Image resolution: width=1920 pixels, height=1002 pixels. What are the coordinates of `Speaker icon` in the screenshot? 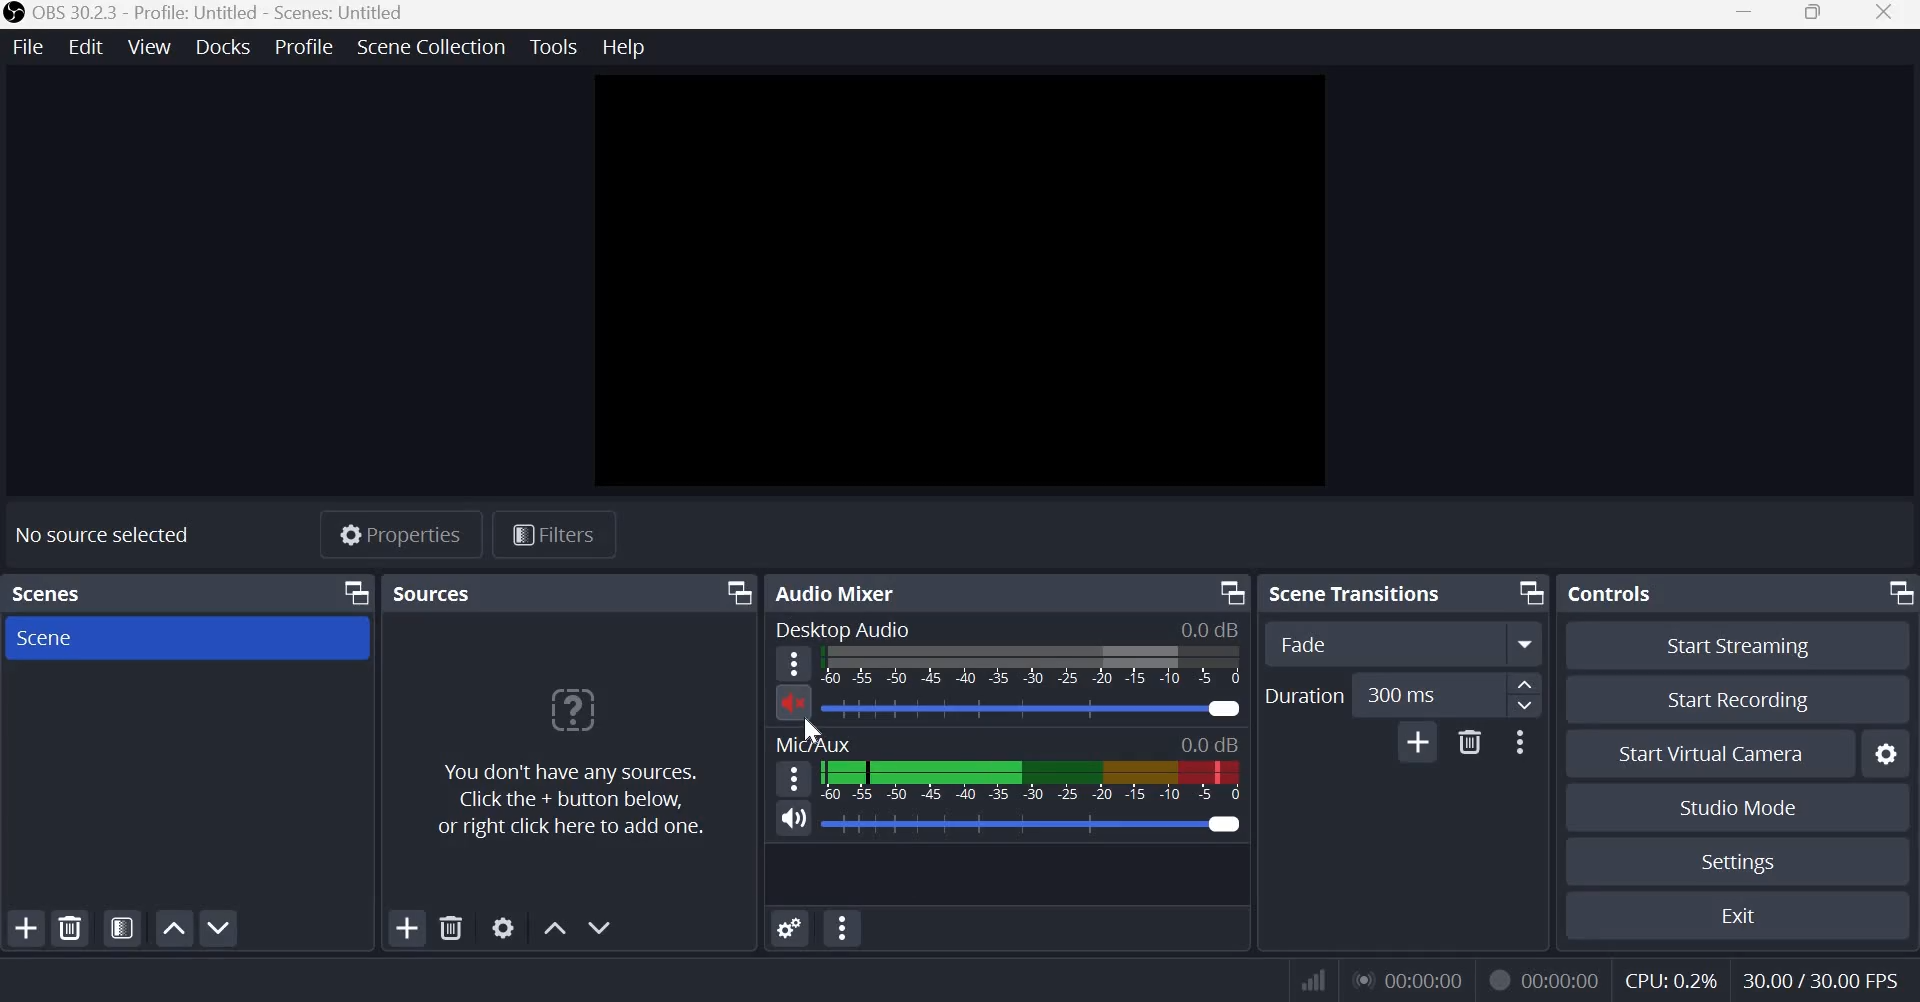 It's located at (795, 816).